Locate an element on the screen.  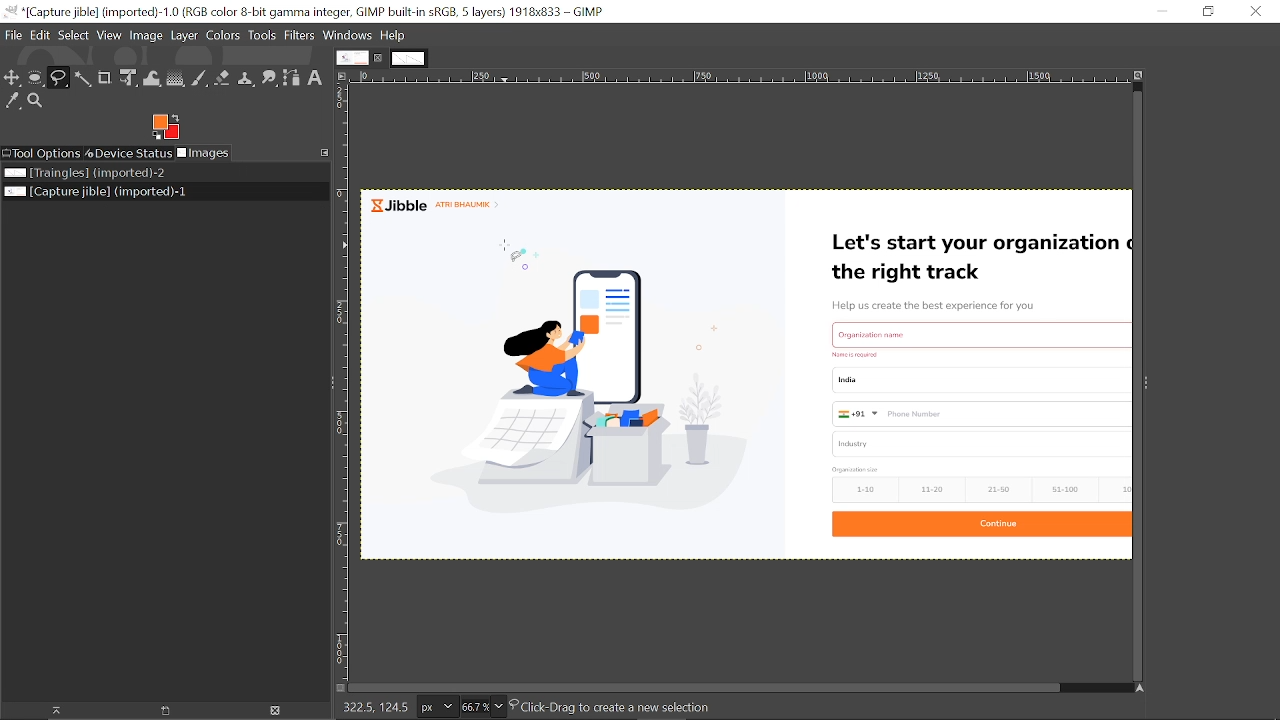
Side bar menu is located at coordinates (1147, 390).